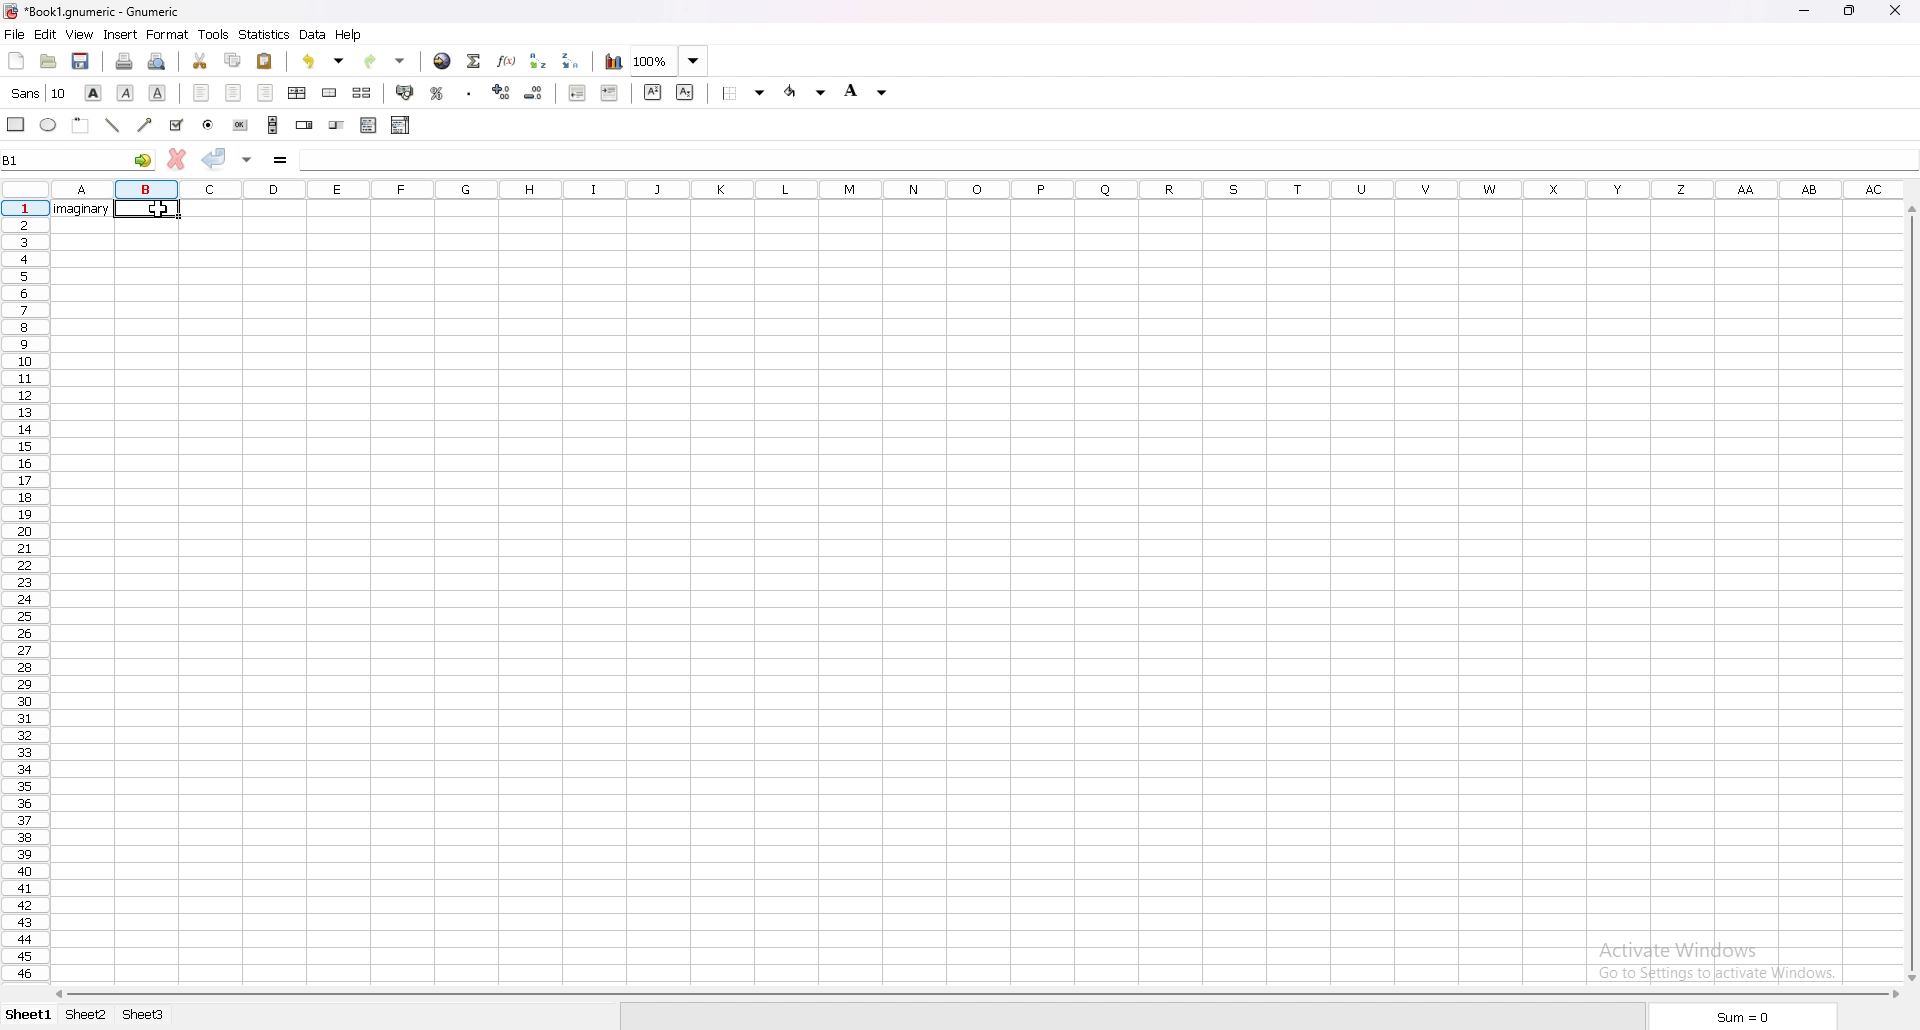  What do you see at coordinates (362, 92) in the screenshot?
I see `split merged cells` at bounding box center [362, 92].